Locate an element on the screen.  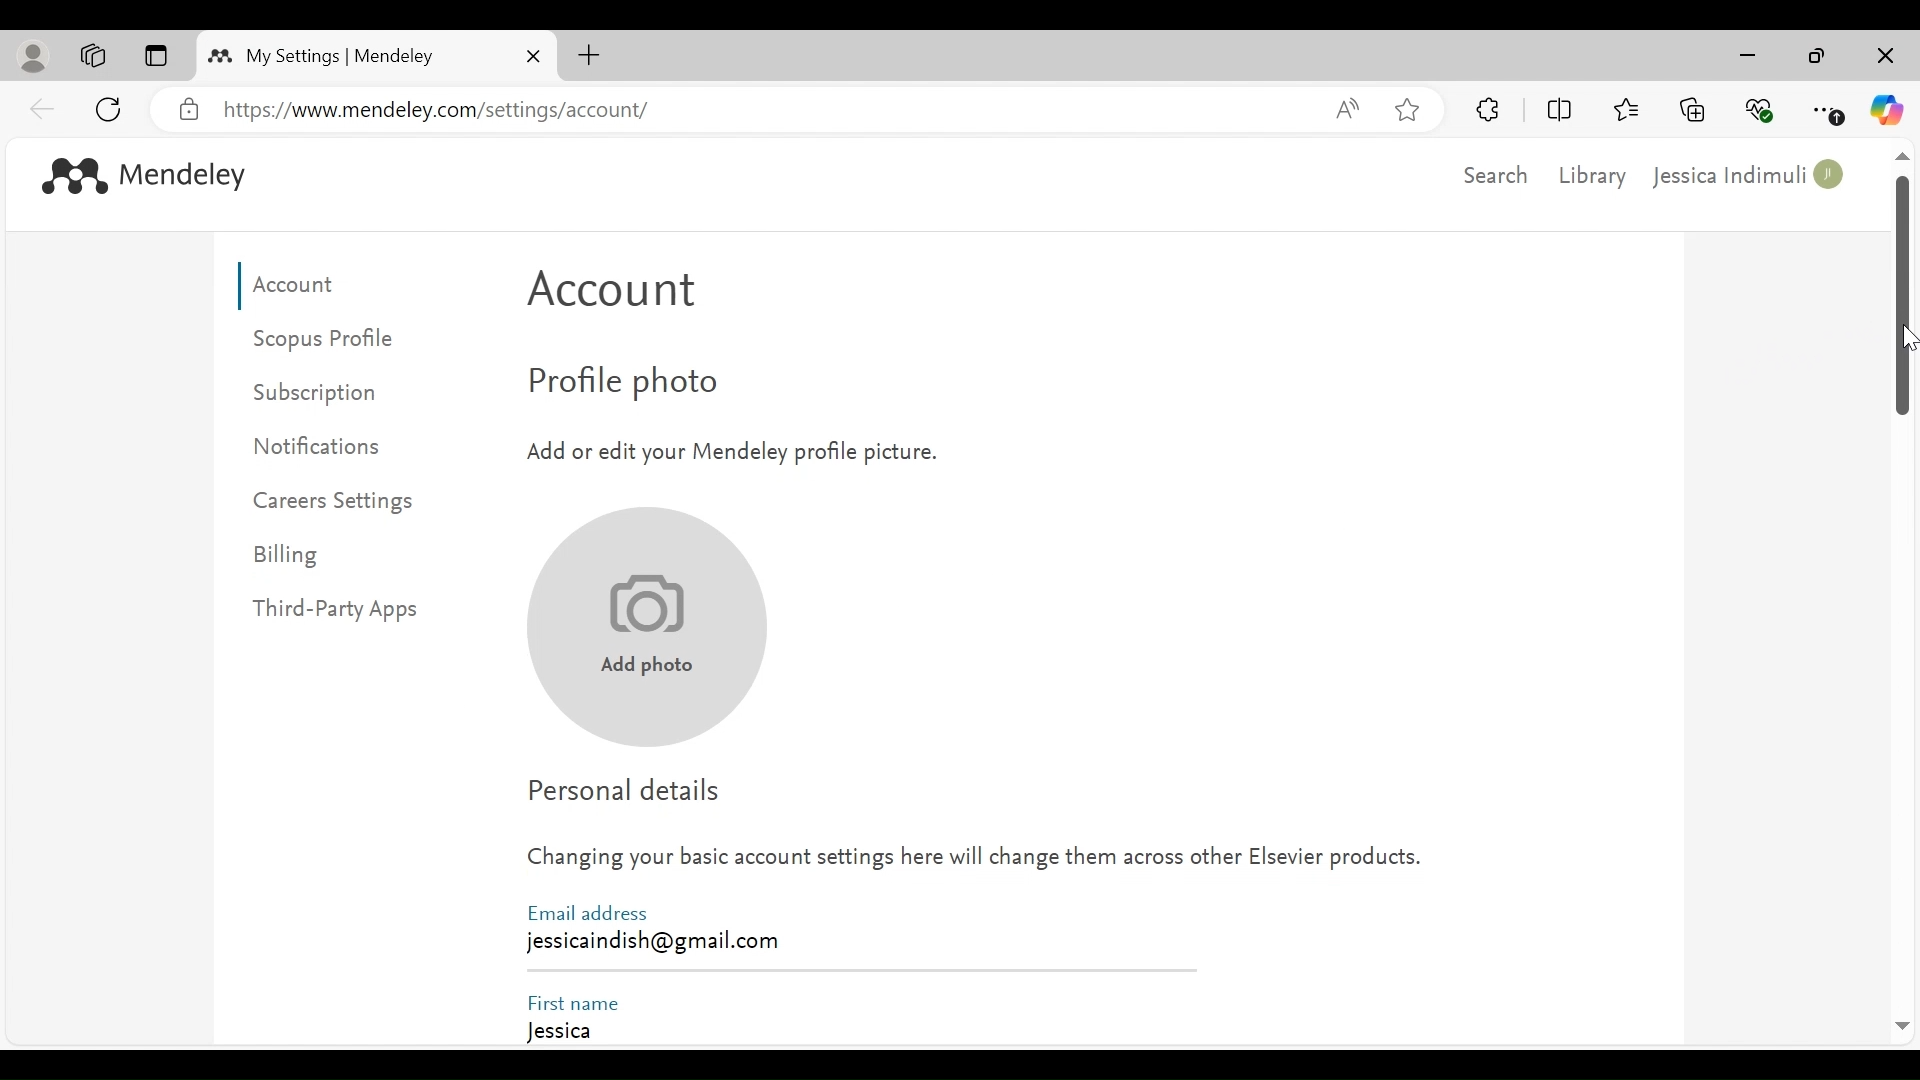
Search  is located at coordinates (1491, 175).